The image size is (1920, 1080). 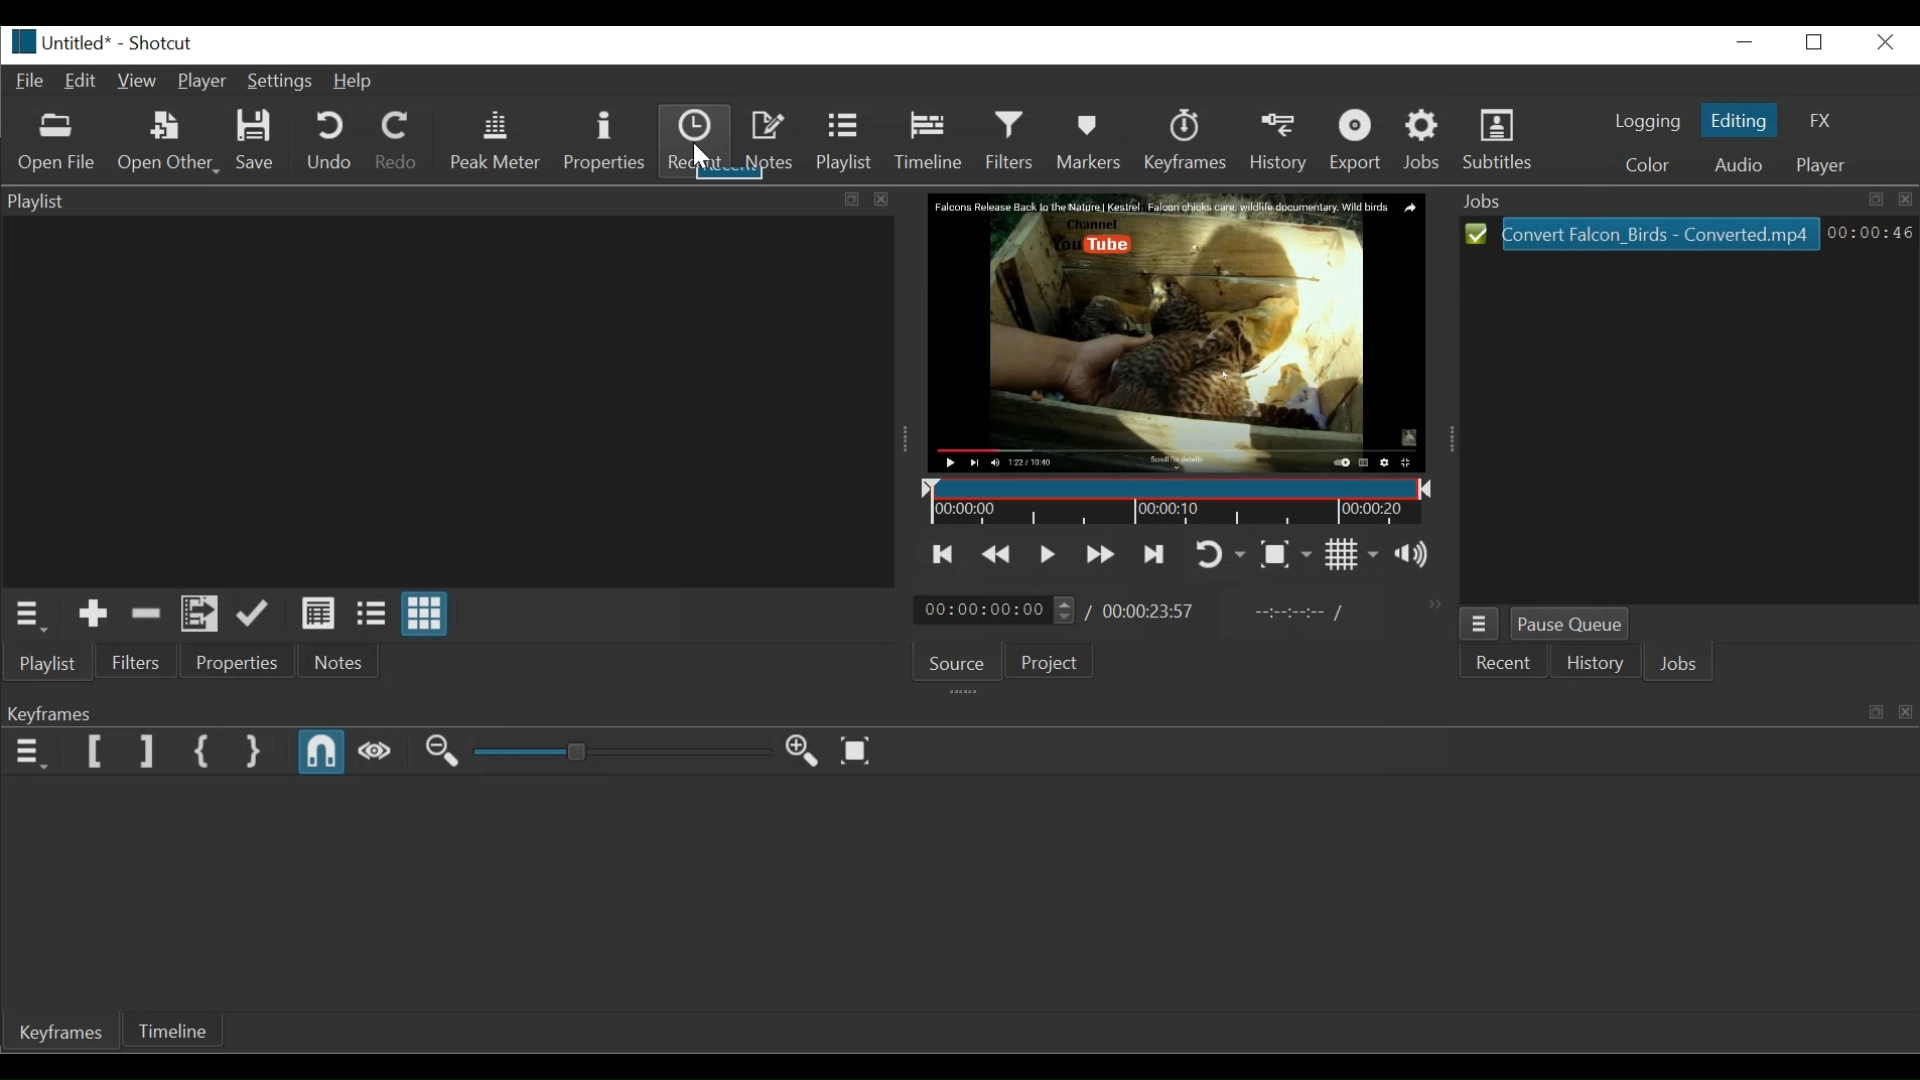 I want to click on Pause Queue, so click(x=1568, y=622).